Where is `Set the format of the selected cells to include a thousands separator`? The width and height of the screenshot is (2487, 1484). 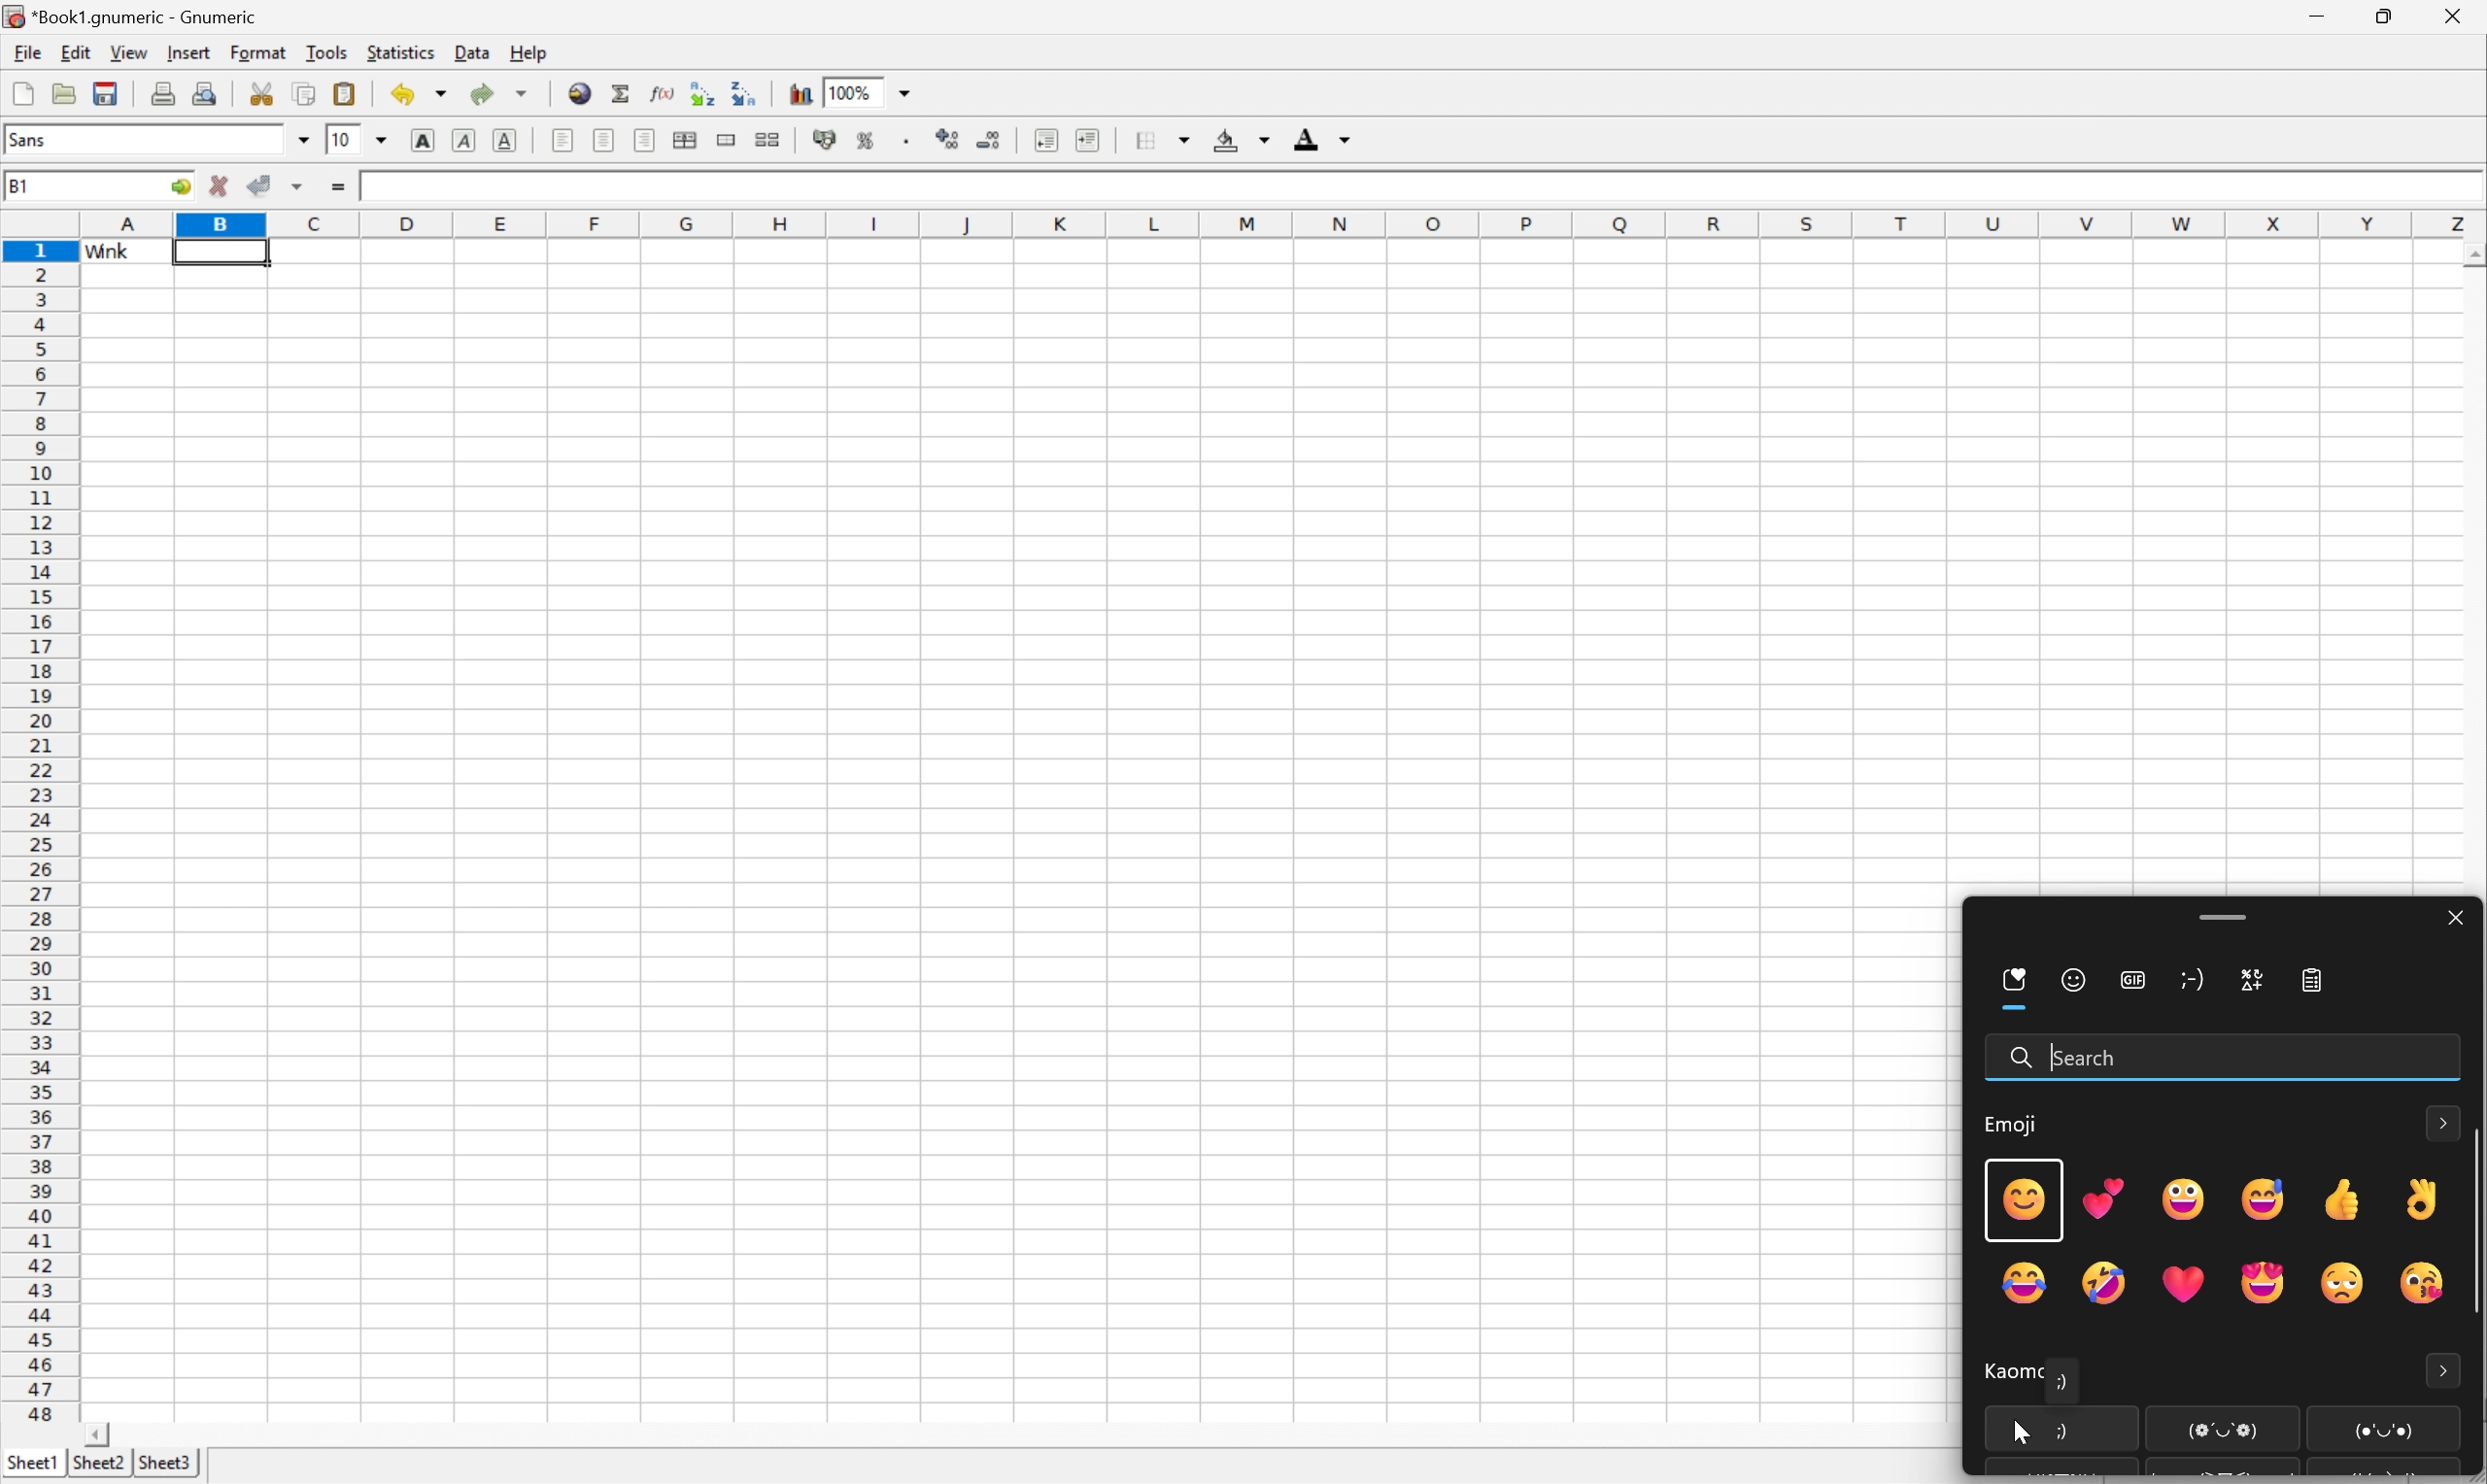 Set the format of the selected cells to include a thousands separator is located at coordinates (906, 139).